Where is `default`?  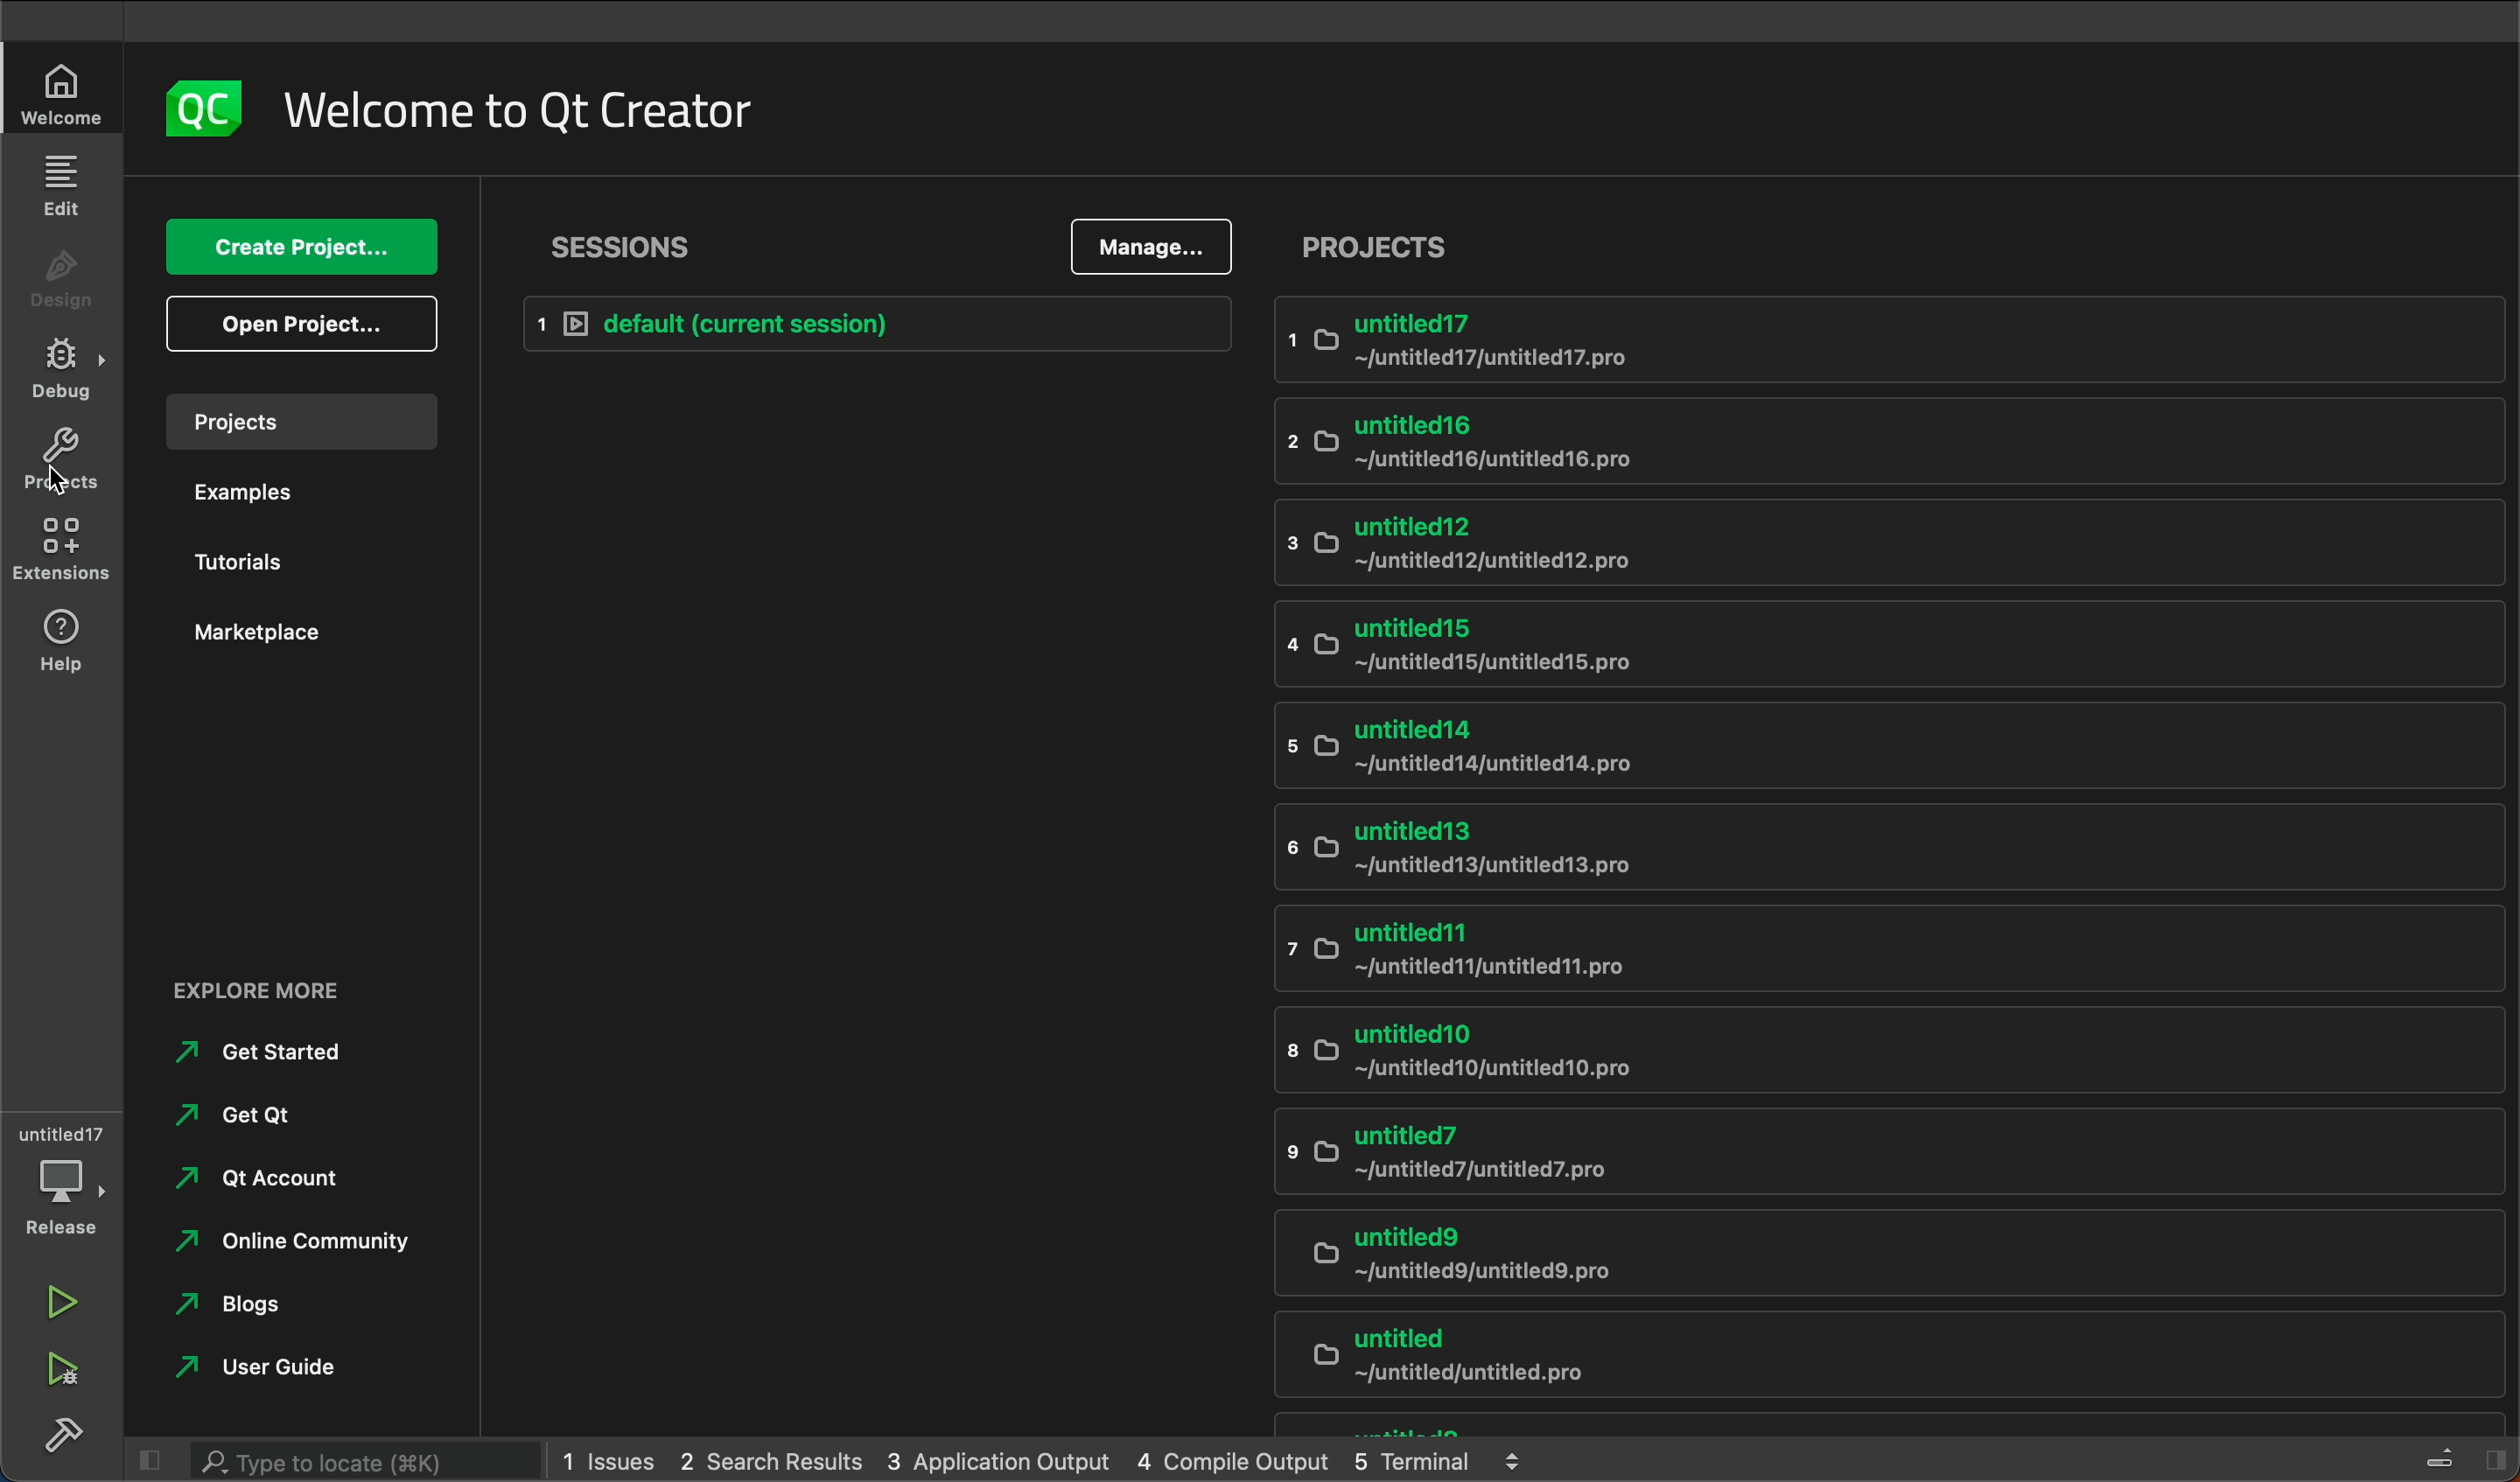
default is located at coordinates (881, 326).